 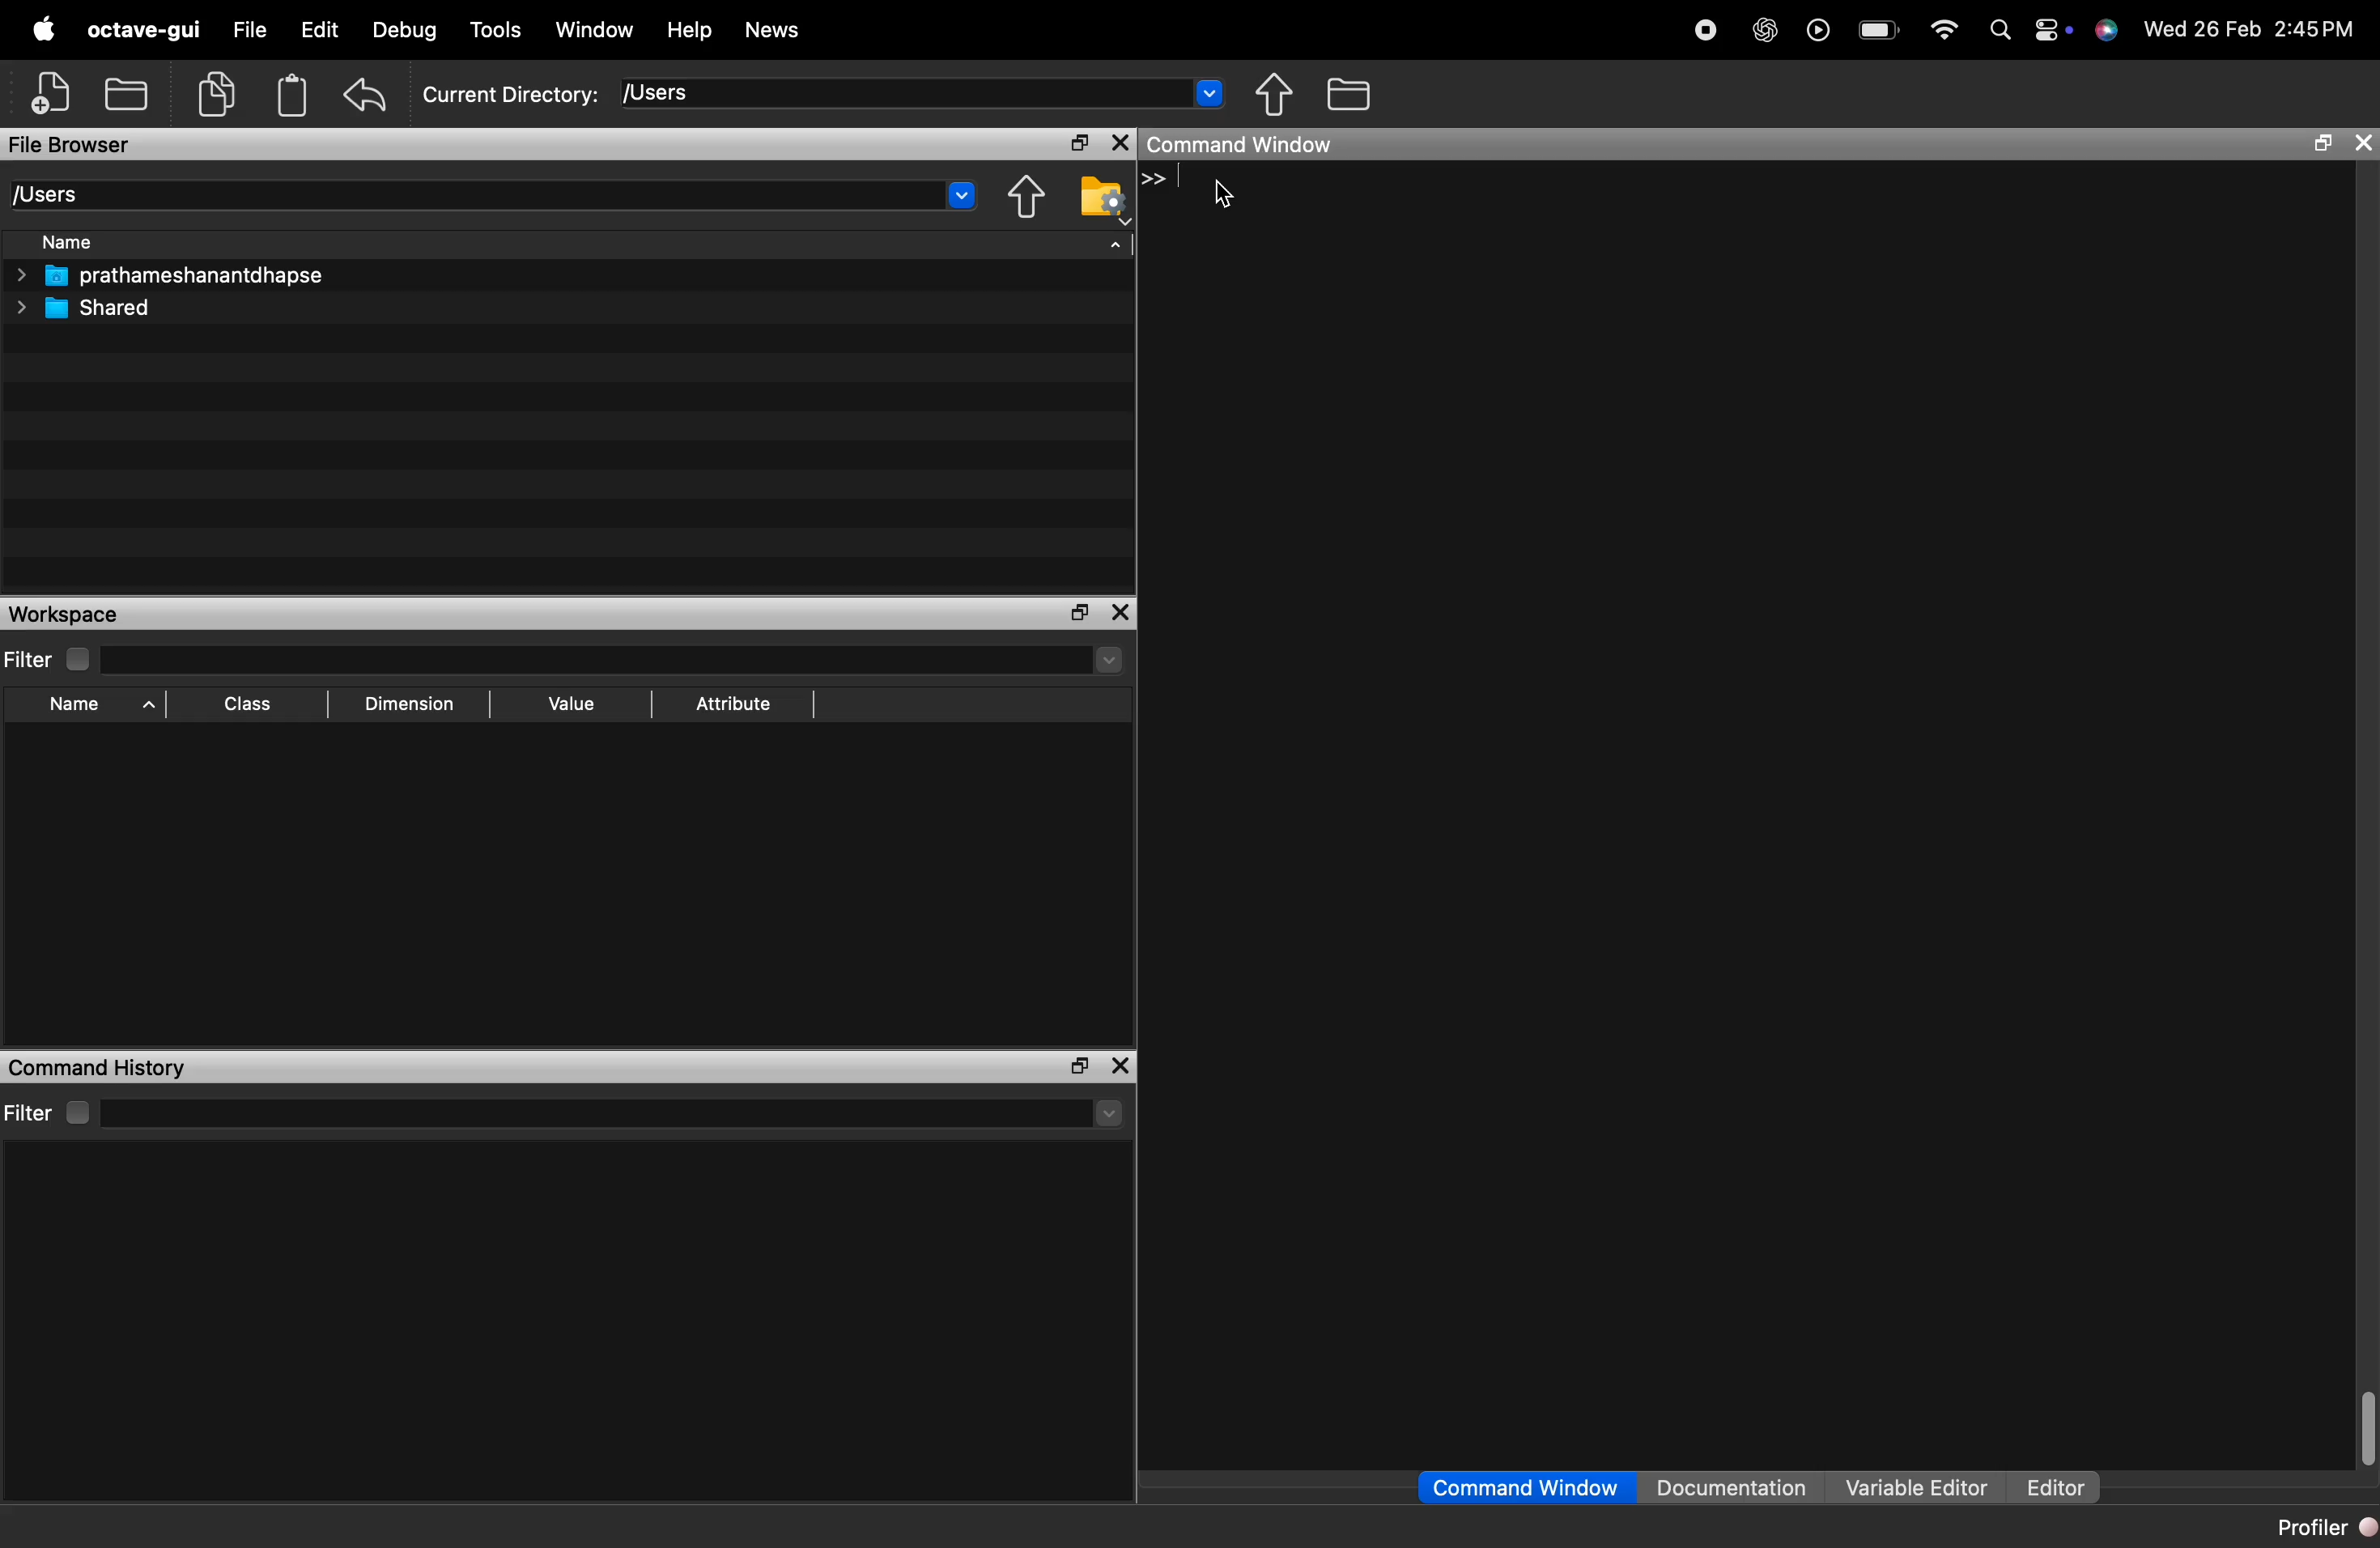 I want to click on octave-gui, so click(x=145, y=30).